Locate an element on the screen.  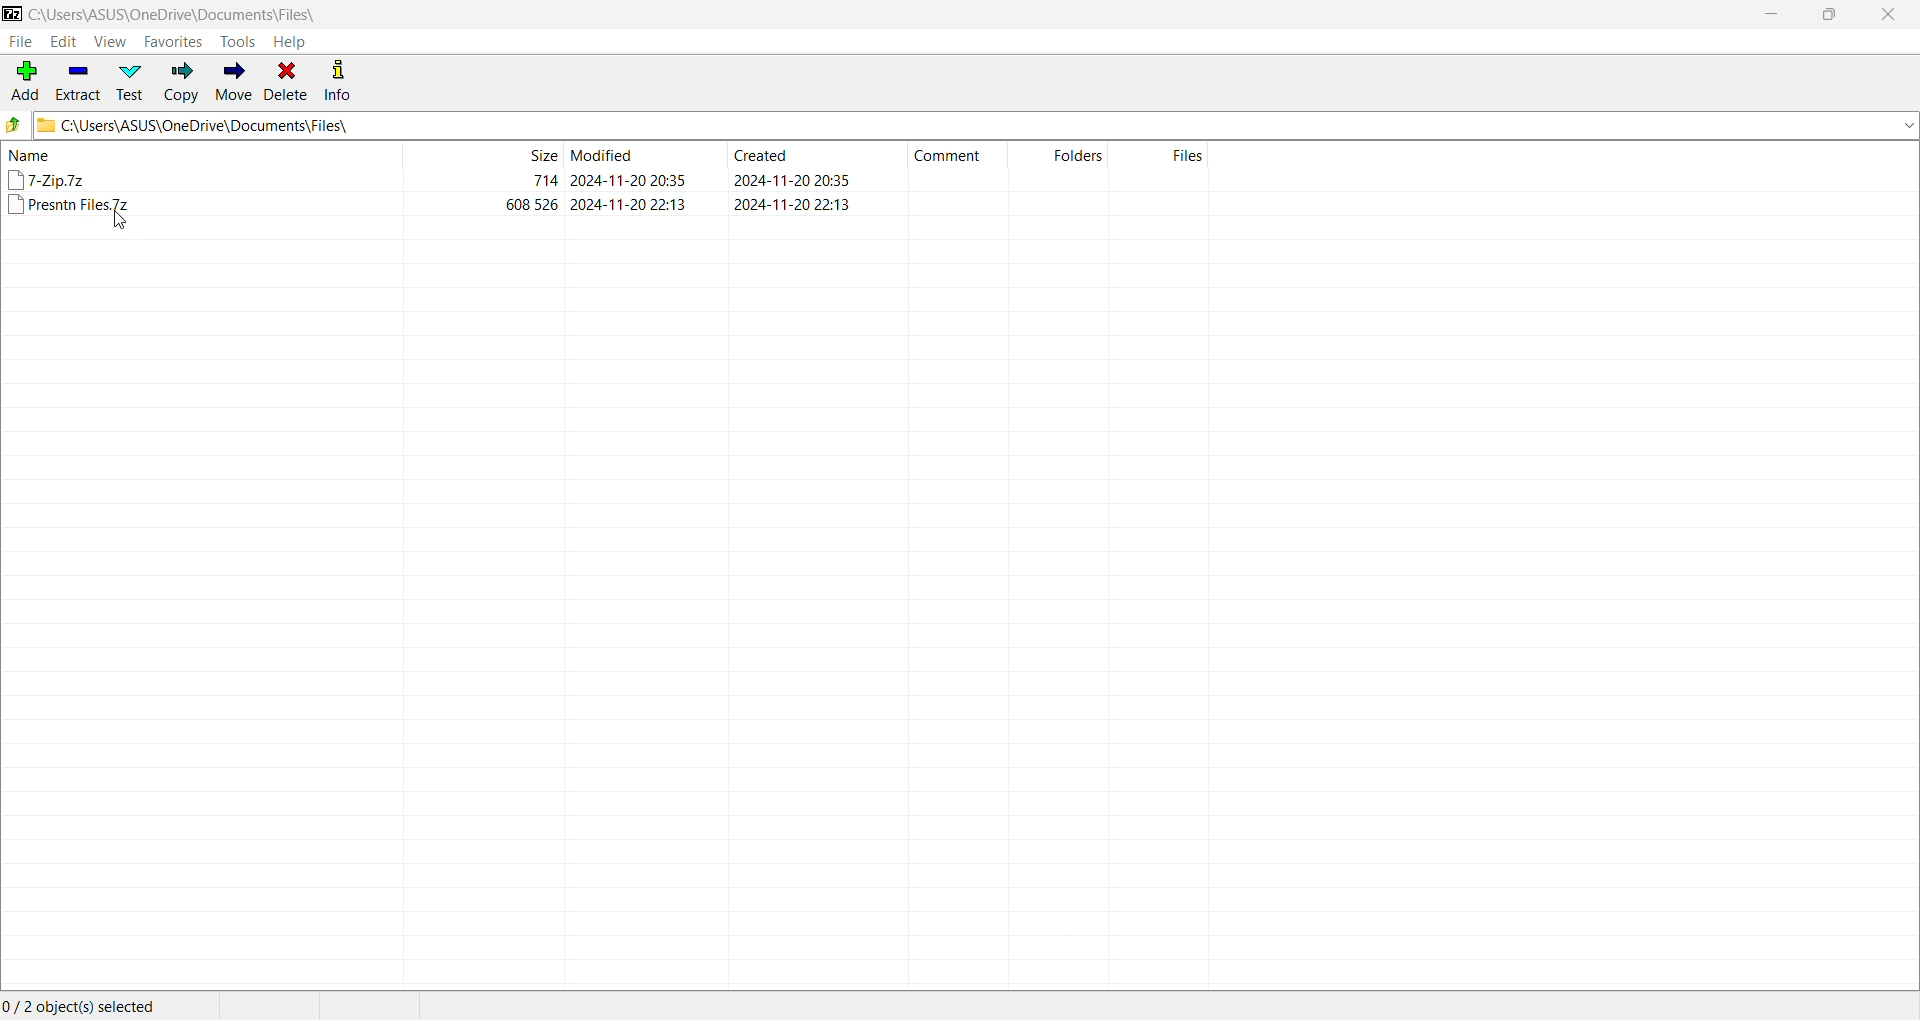
View is located at coordinates (111, 41).